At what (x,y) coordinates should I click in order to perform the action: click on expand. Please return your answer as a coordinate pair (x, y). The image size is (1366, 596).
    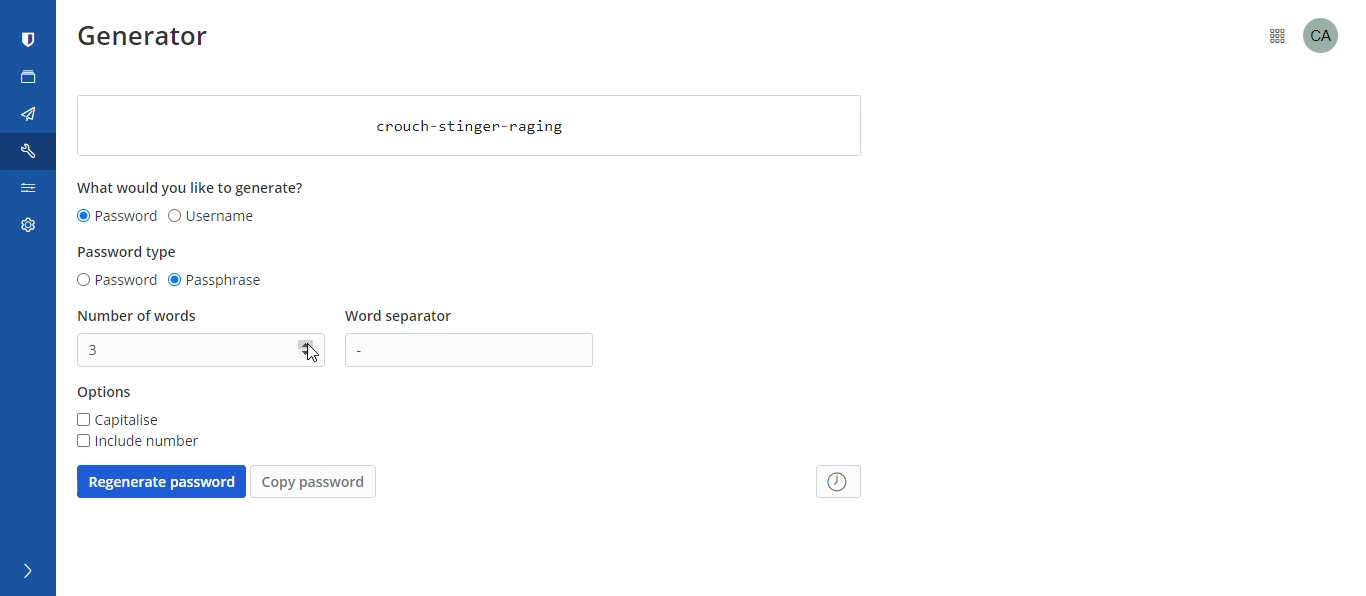
    Looking at the image, I should click on (25, 572).